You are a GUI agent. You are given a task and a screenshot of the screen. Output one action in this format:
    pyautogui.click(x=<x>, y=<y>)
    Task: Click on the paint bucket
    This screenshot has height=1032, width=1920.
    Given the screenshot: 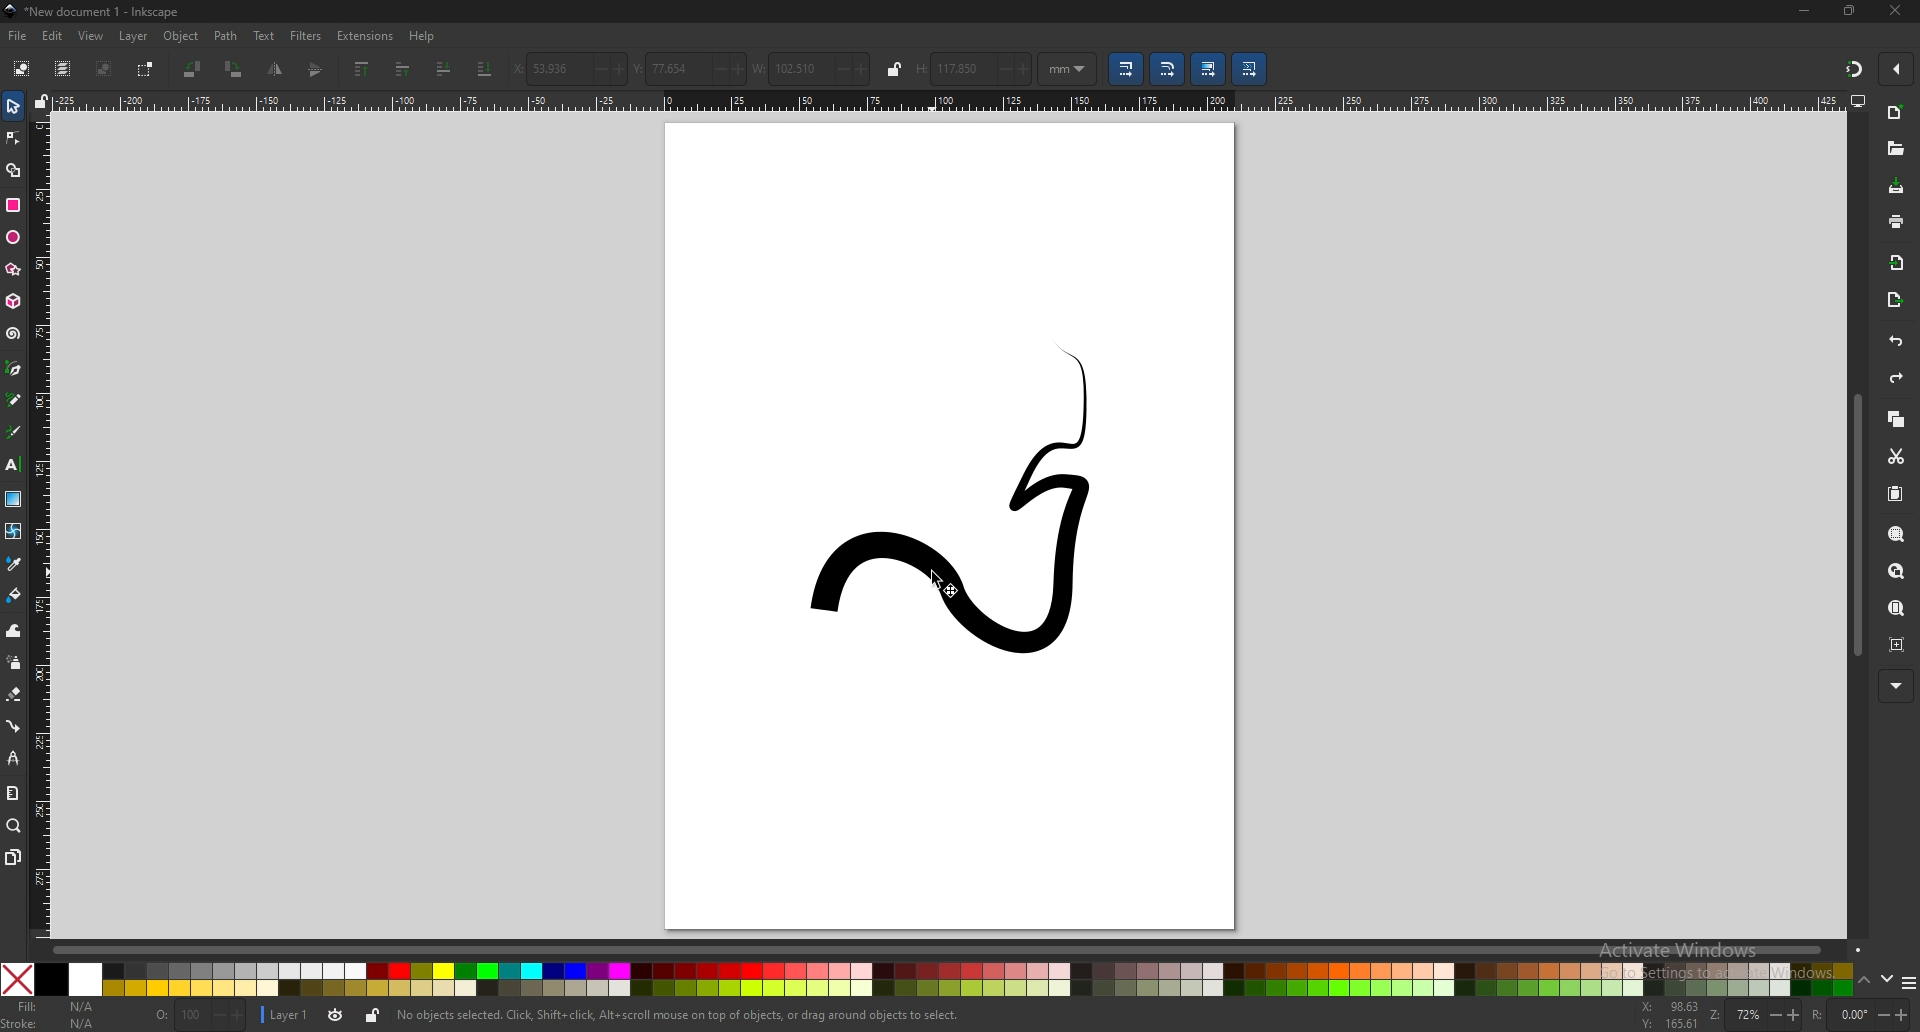 What is the action you would take?
    pyautogui.click(x=14, y=594)
    